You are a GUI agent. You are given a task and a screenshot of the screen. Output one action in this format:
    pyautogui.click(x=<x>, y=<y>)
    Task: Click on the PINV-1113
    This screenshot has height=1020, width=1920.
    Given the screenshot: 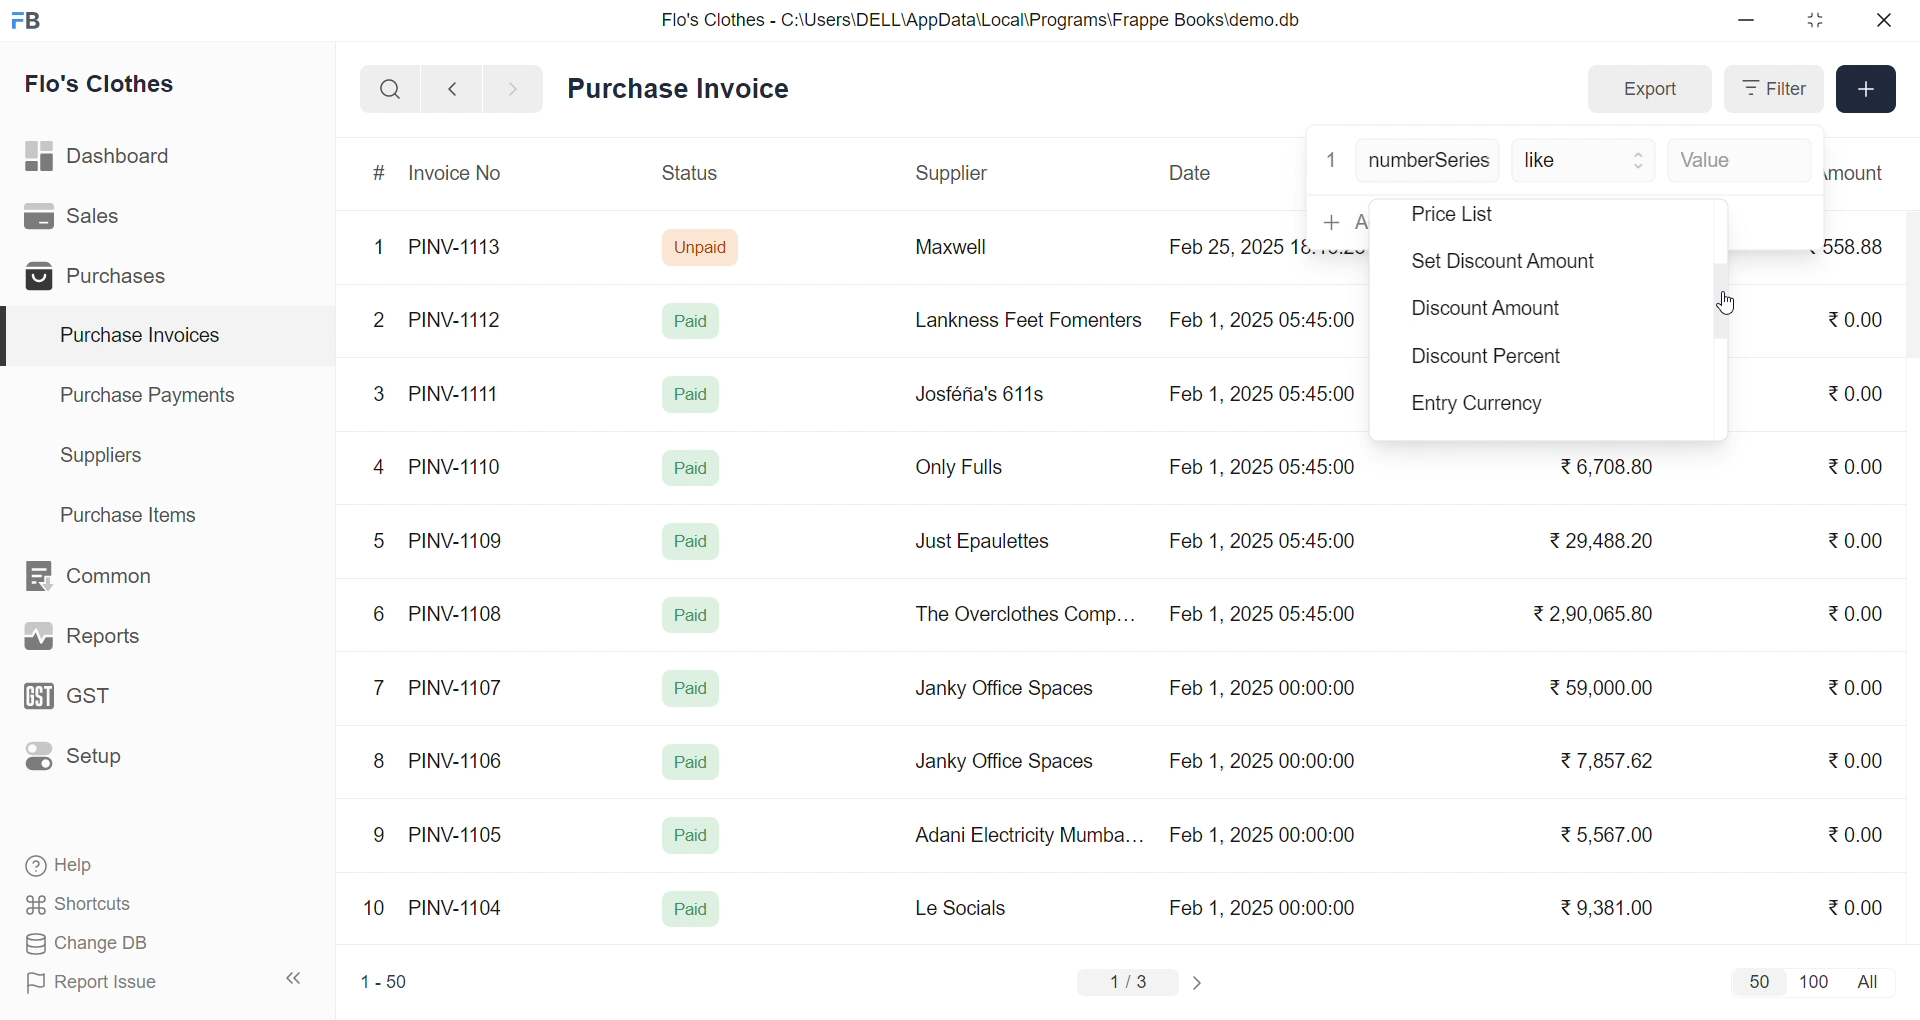 What is the action you would take?
    pyautogui.click(x=464, y=249)
    